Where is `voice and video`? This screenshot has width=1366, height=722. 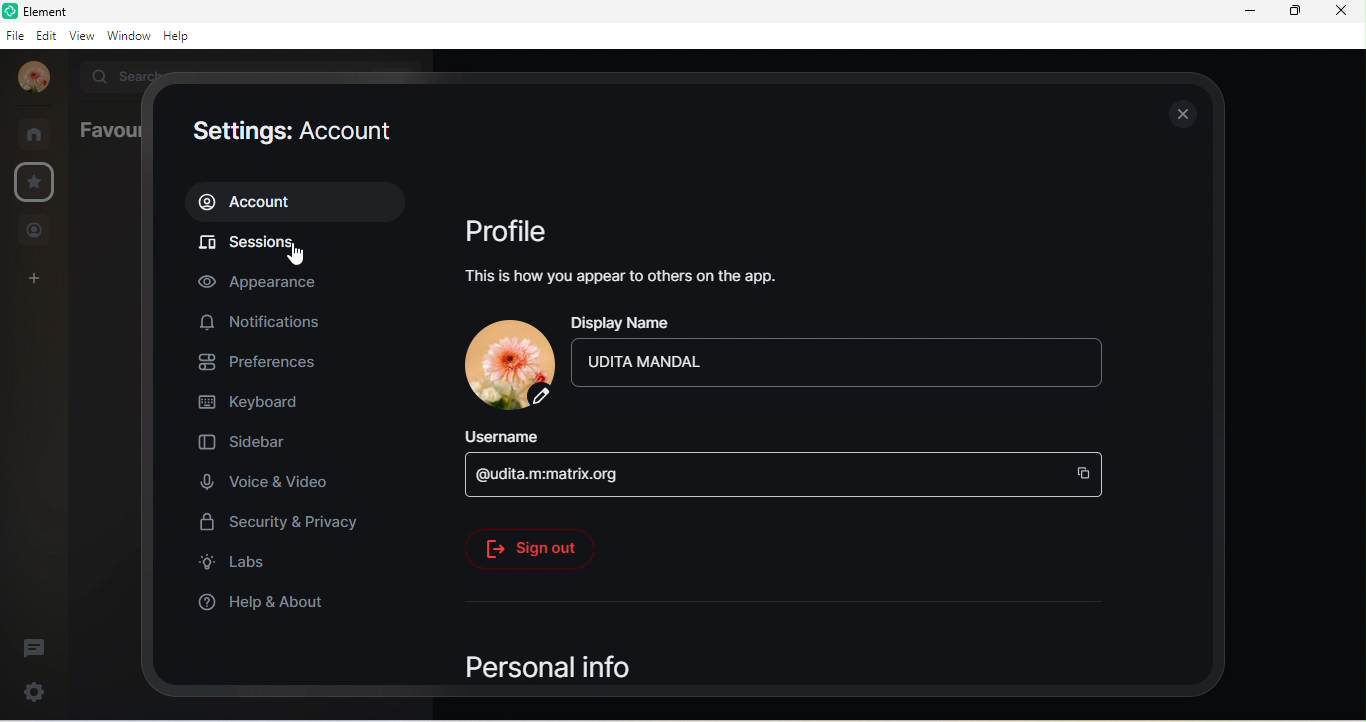 voice and video is located at coordinates (265, 481).